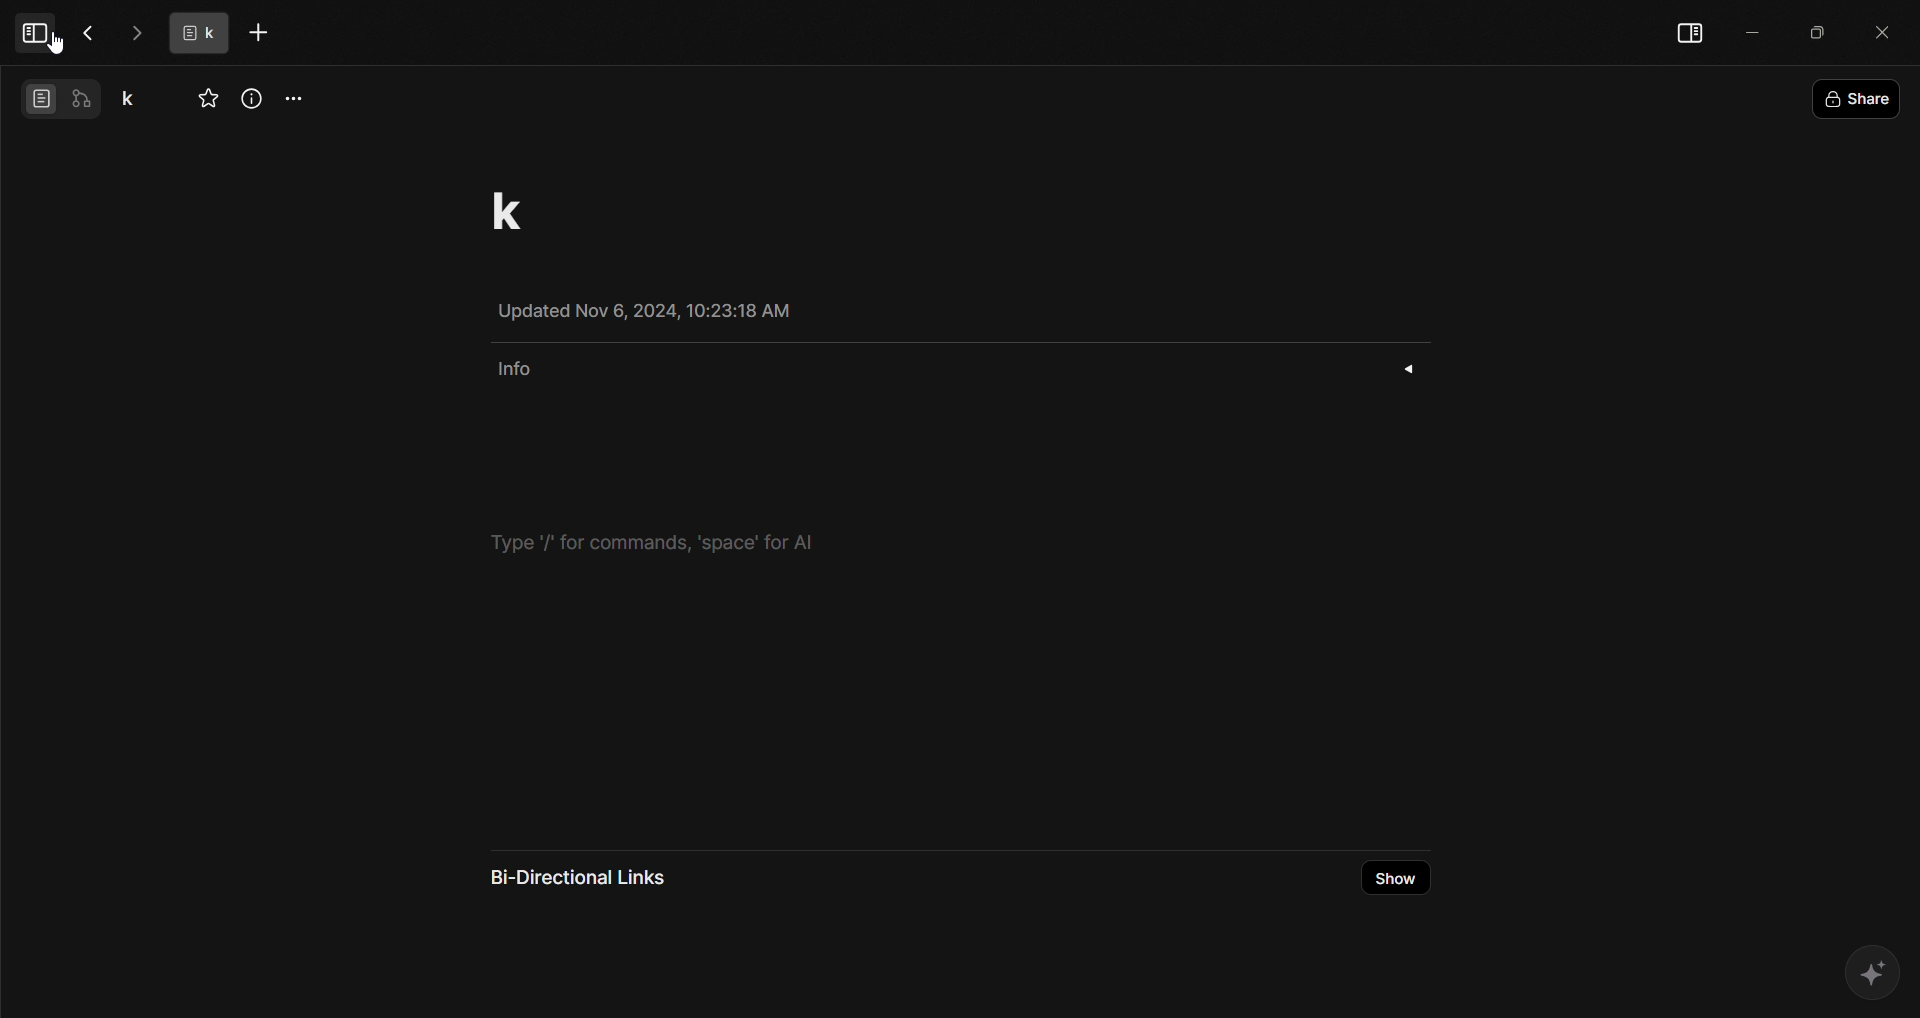  What do you see at coordinates (1688, 29) in the screenshot?
I see `view side bar` at bounding box center [1688, 29].